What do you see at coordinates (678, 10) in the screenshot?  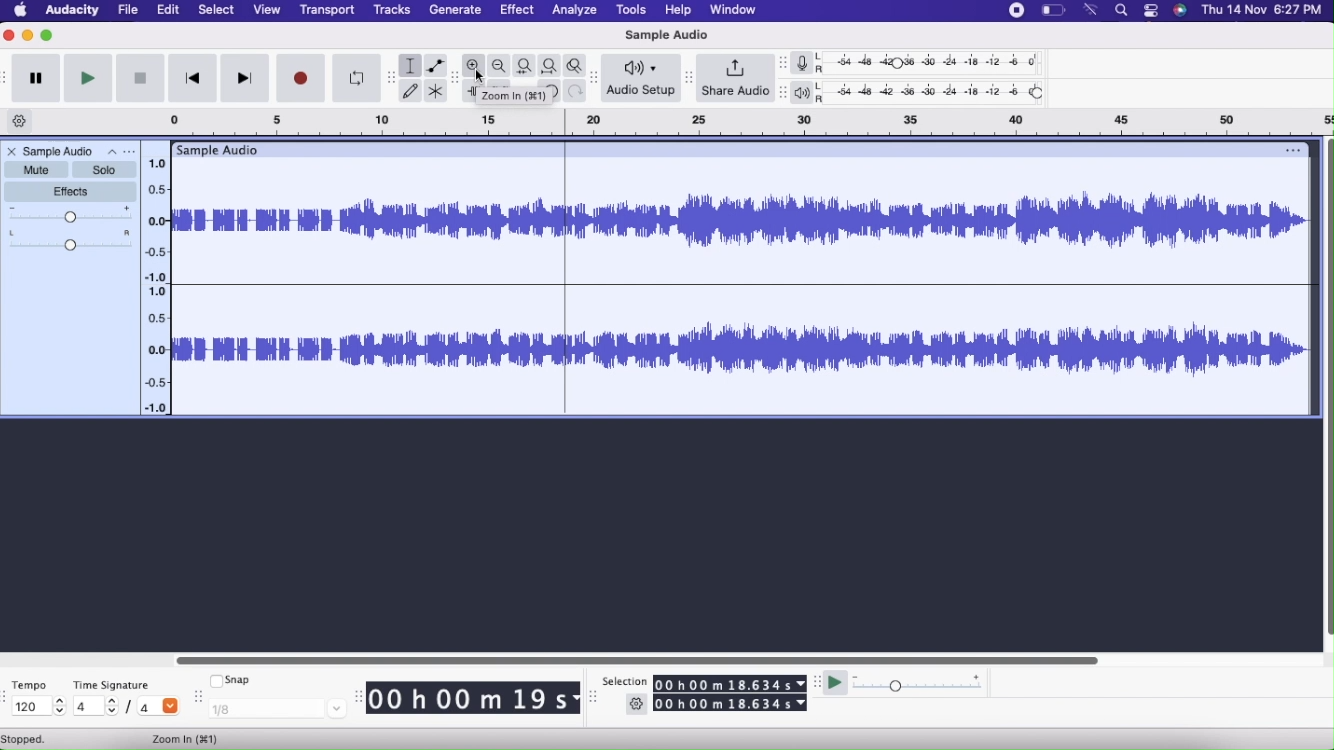 I see `Help` at bounding box center [678, 10].